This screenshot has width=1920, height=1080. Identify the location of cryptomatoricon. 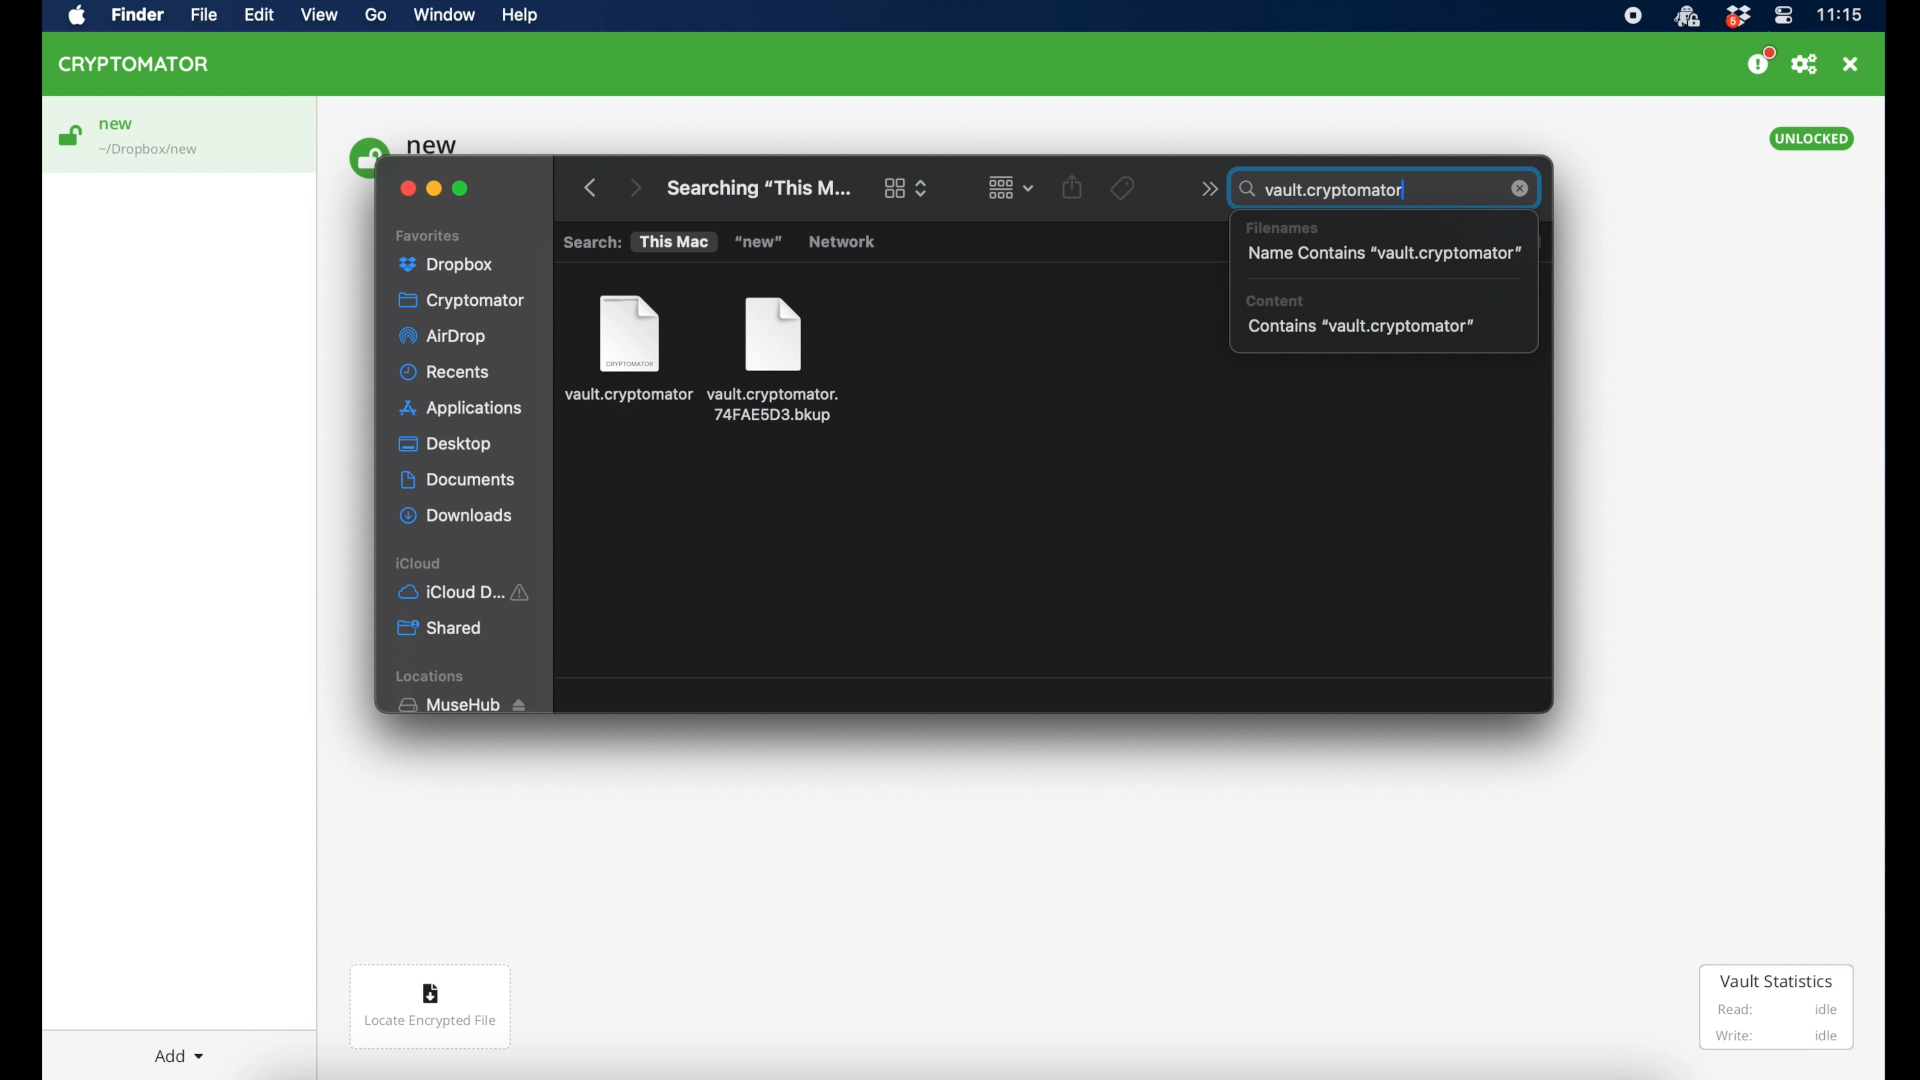
(1686, 17).